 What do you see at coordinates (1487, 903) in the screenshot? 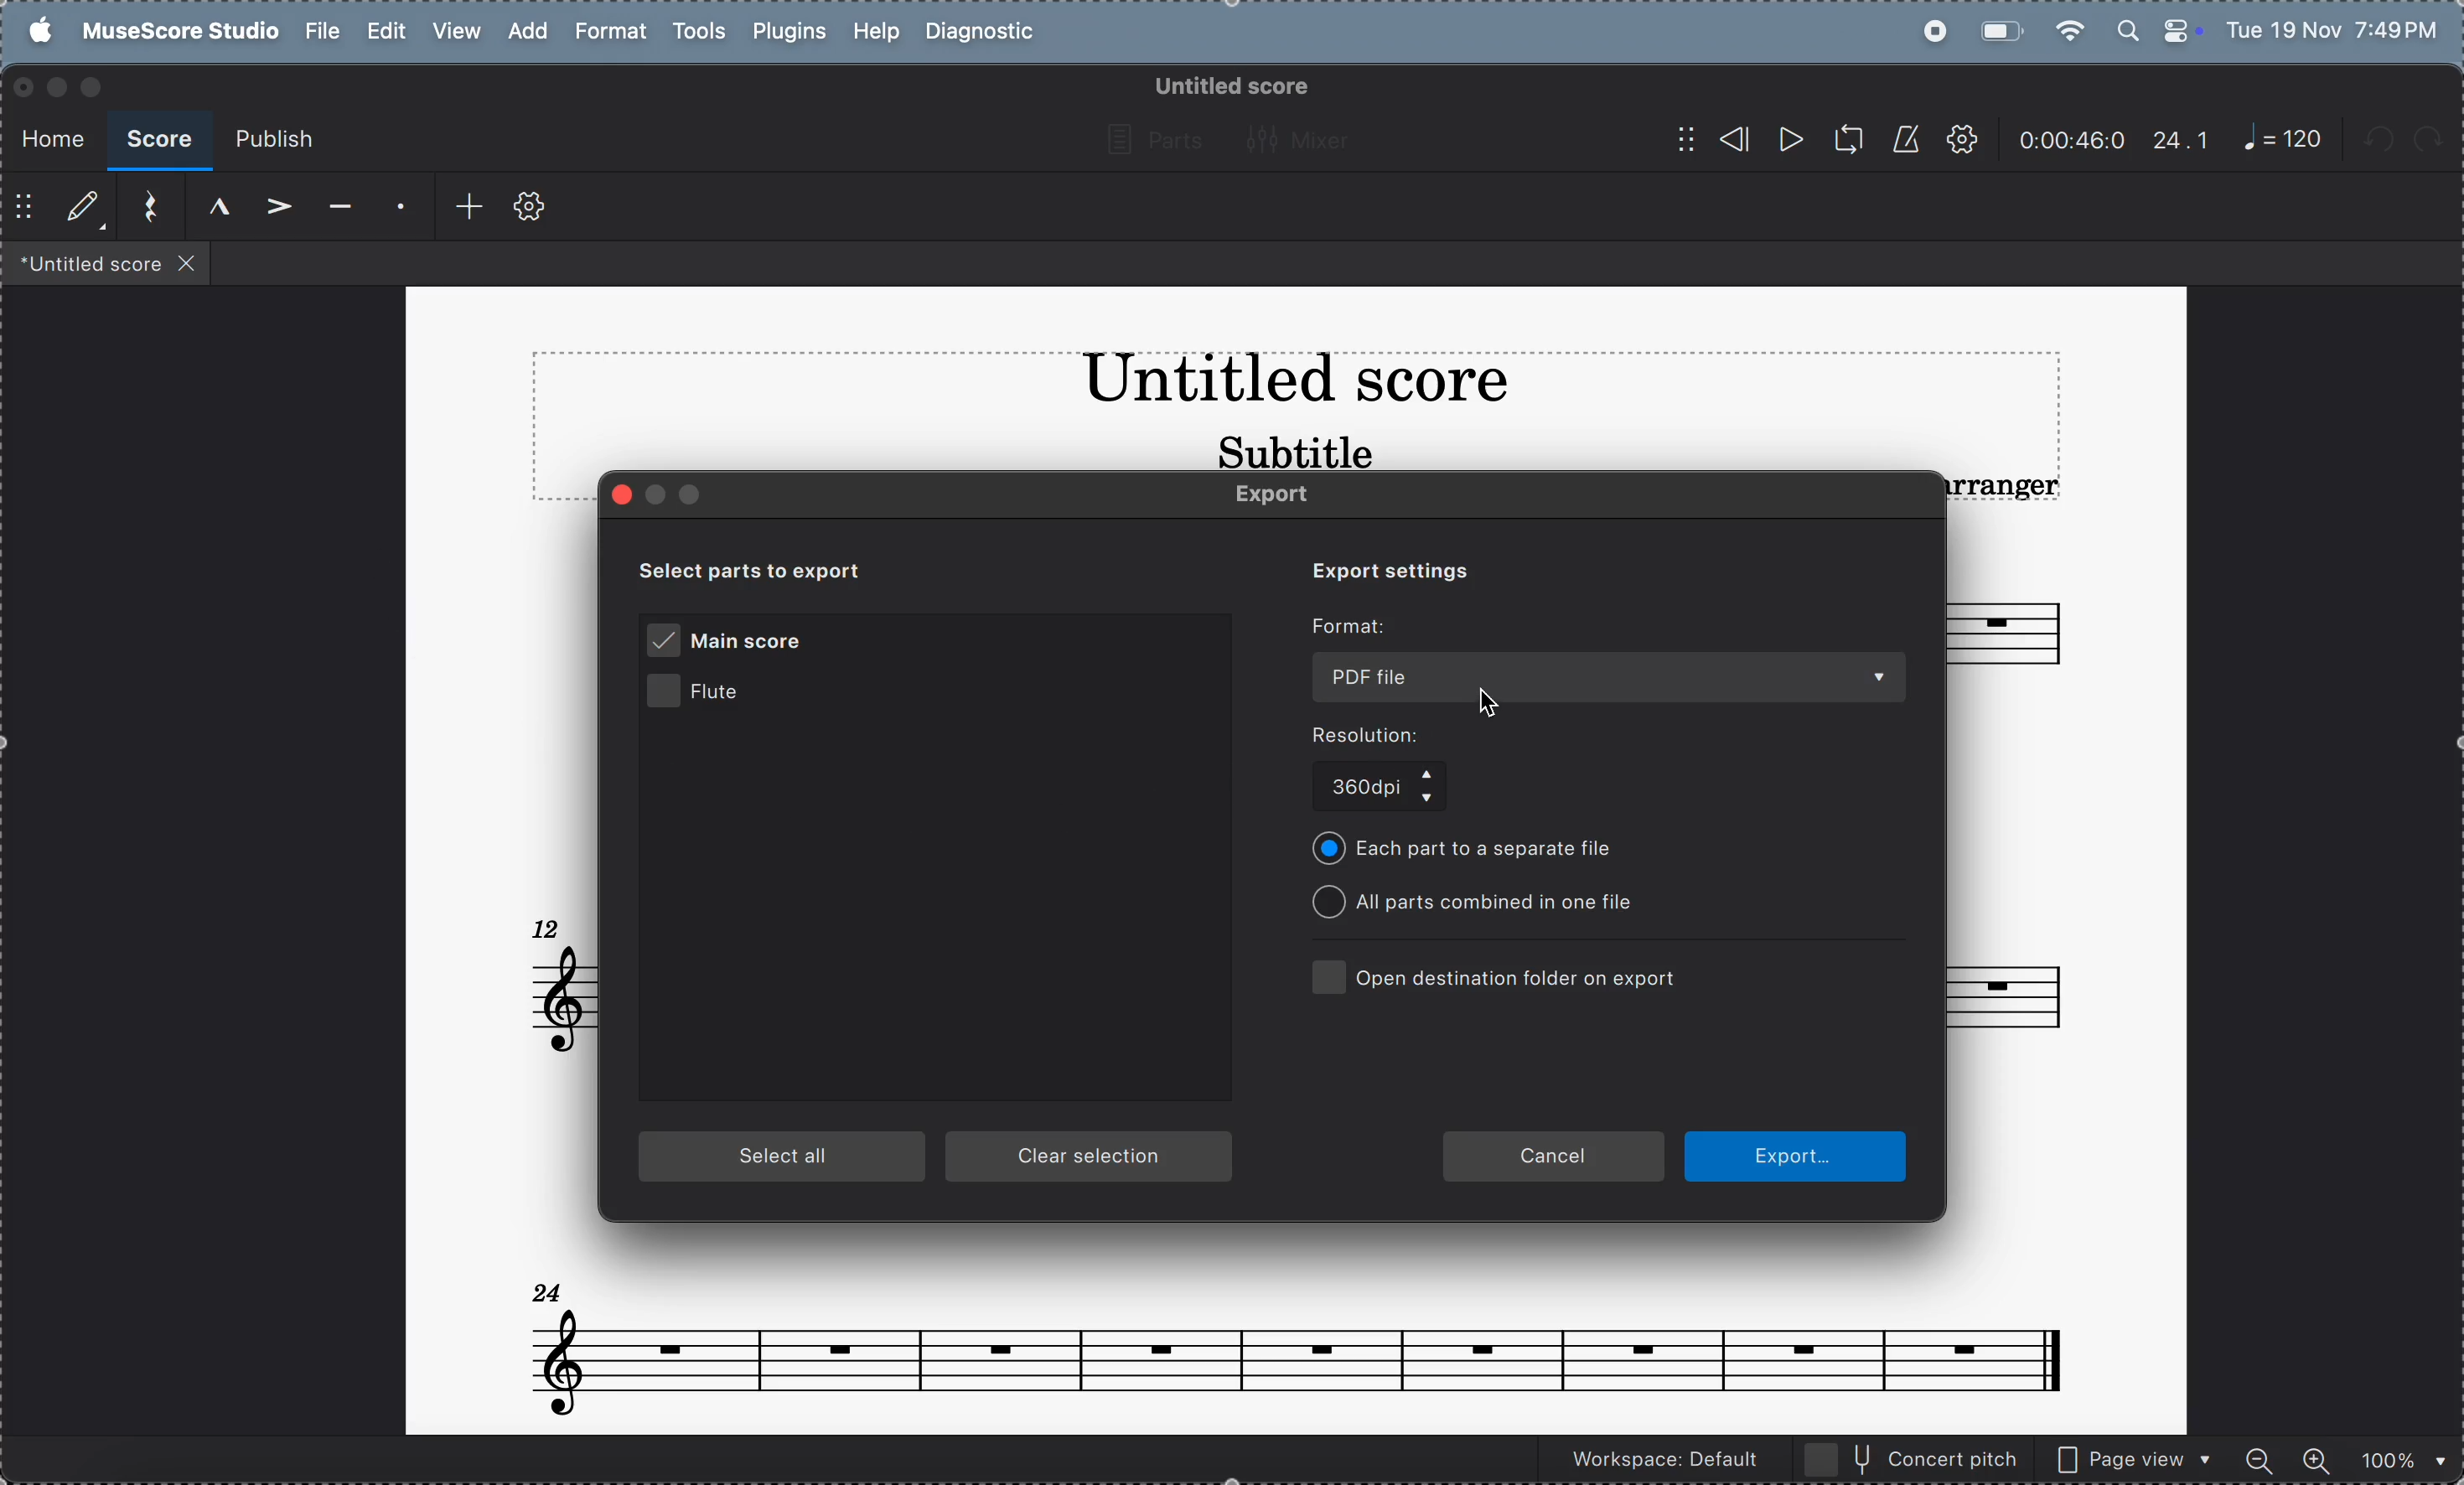
I see `all combined in one file` at bounding box center [1487, 903].